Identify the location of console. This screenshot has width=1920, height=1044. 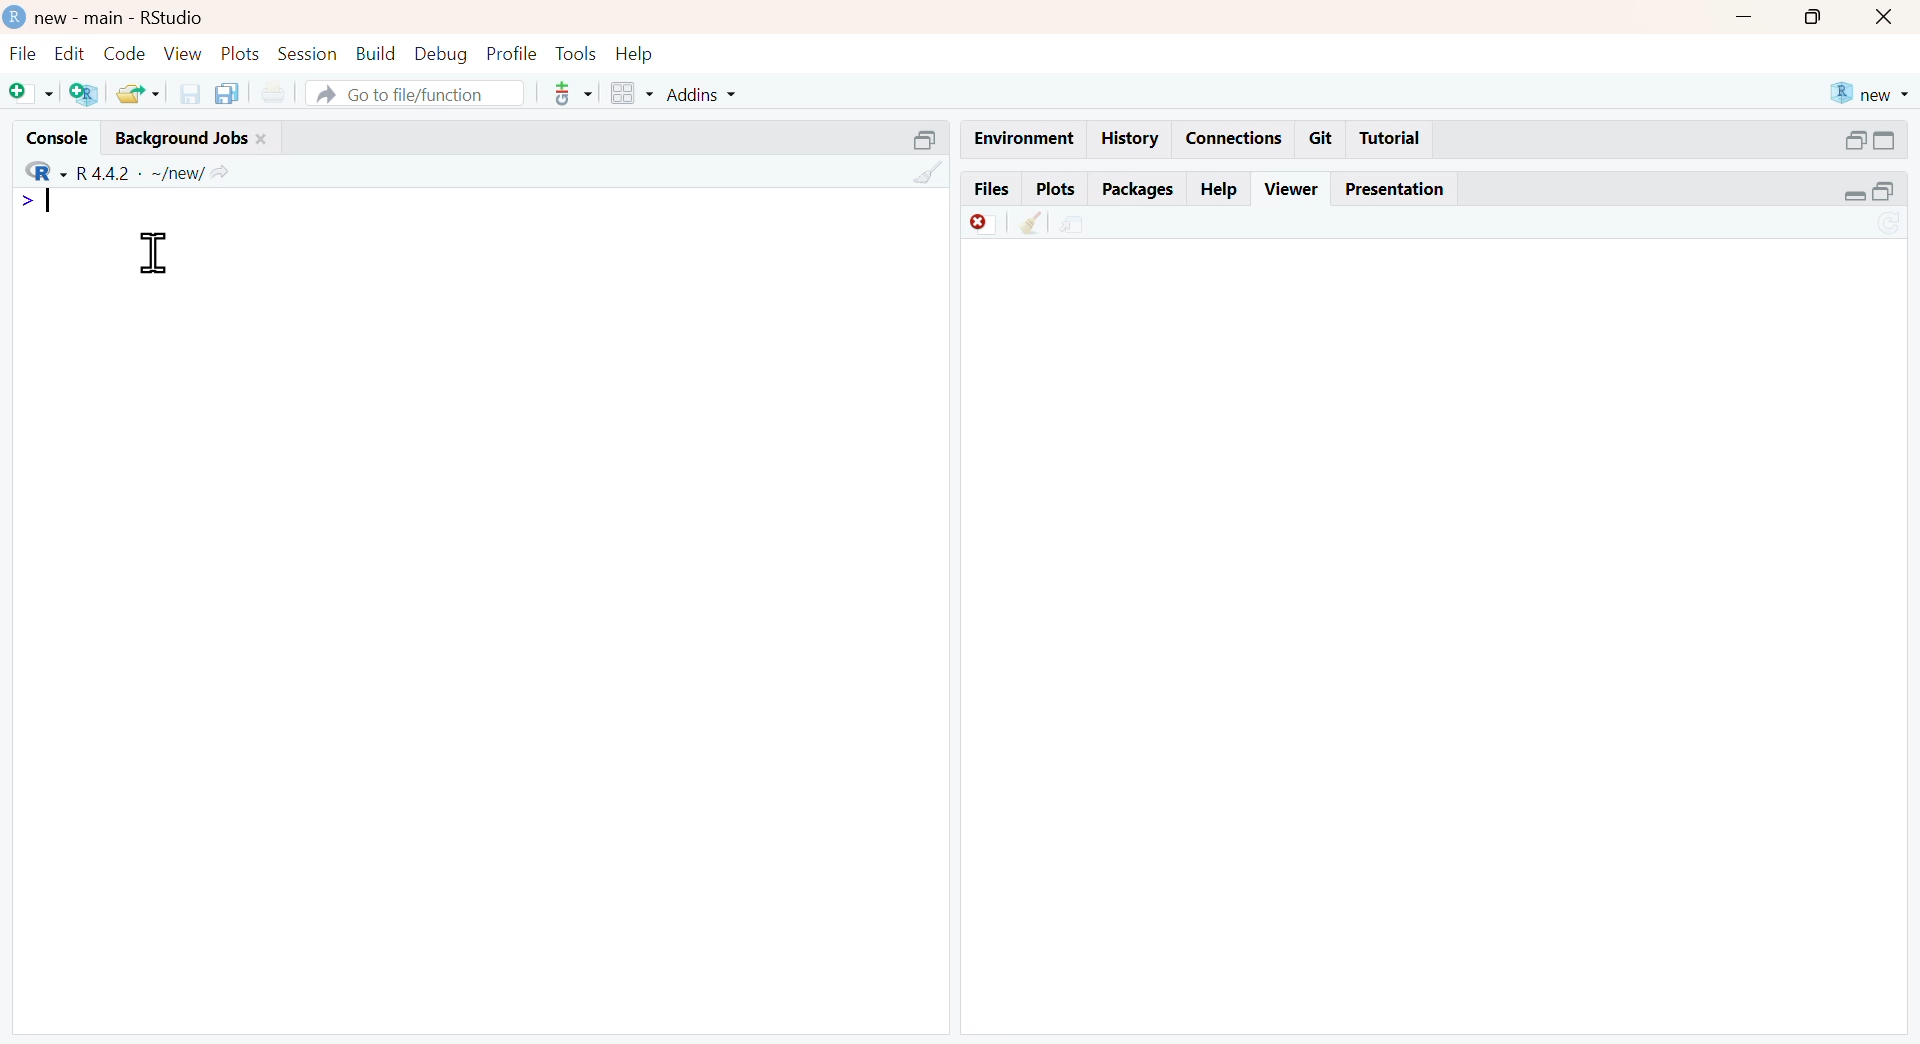
(58, 138).